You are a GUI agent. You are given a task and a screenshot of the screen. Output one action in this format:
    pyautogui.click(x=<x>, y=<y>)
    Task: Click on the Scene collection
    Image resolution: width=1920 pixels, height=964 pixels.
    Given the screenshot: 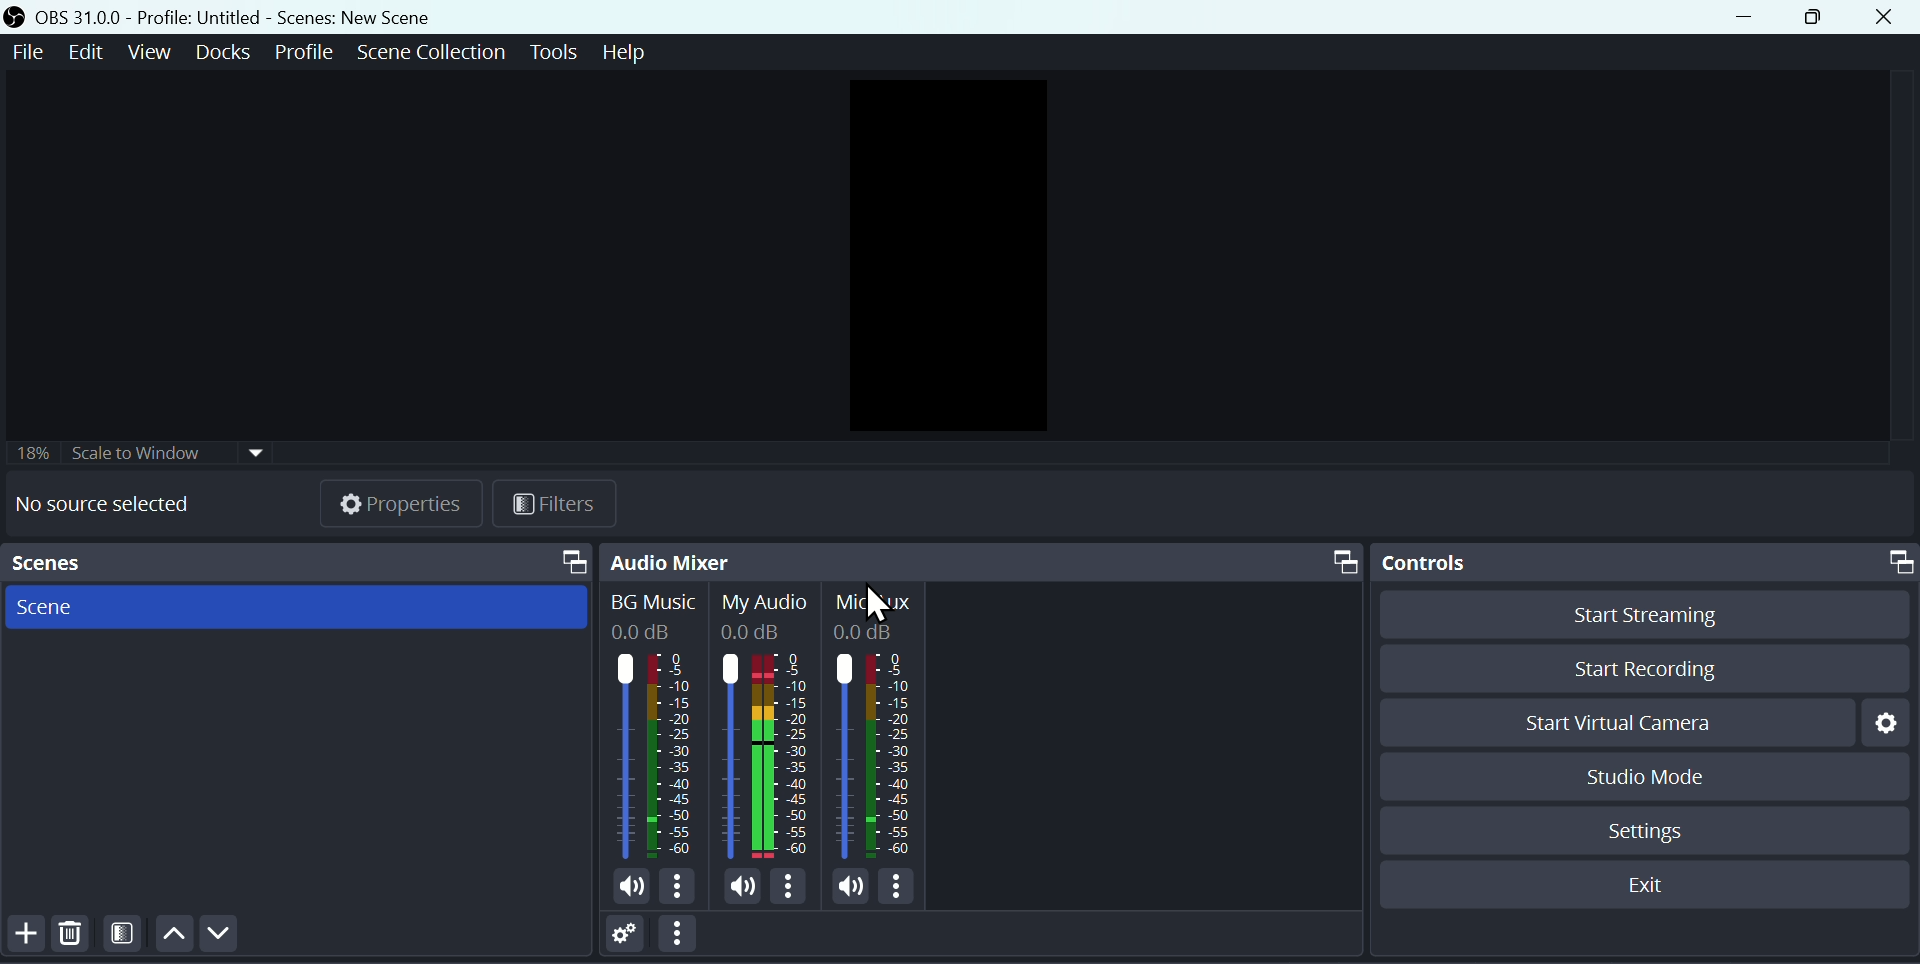 What is the action you would take?
    pyautogui.click(x=432, y=54)
    